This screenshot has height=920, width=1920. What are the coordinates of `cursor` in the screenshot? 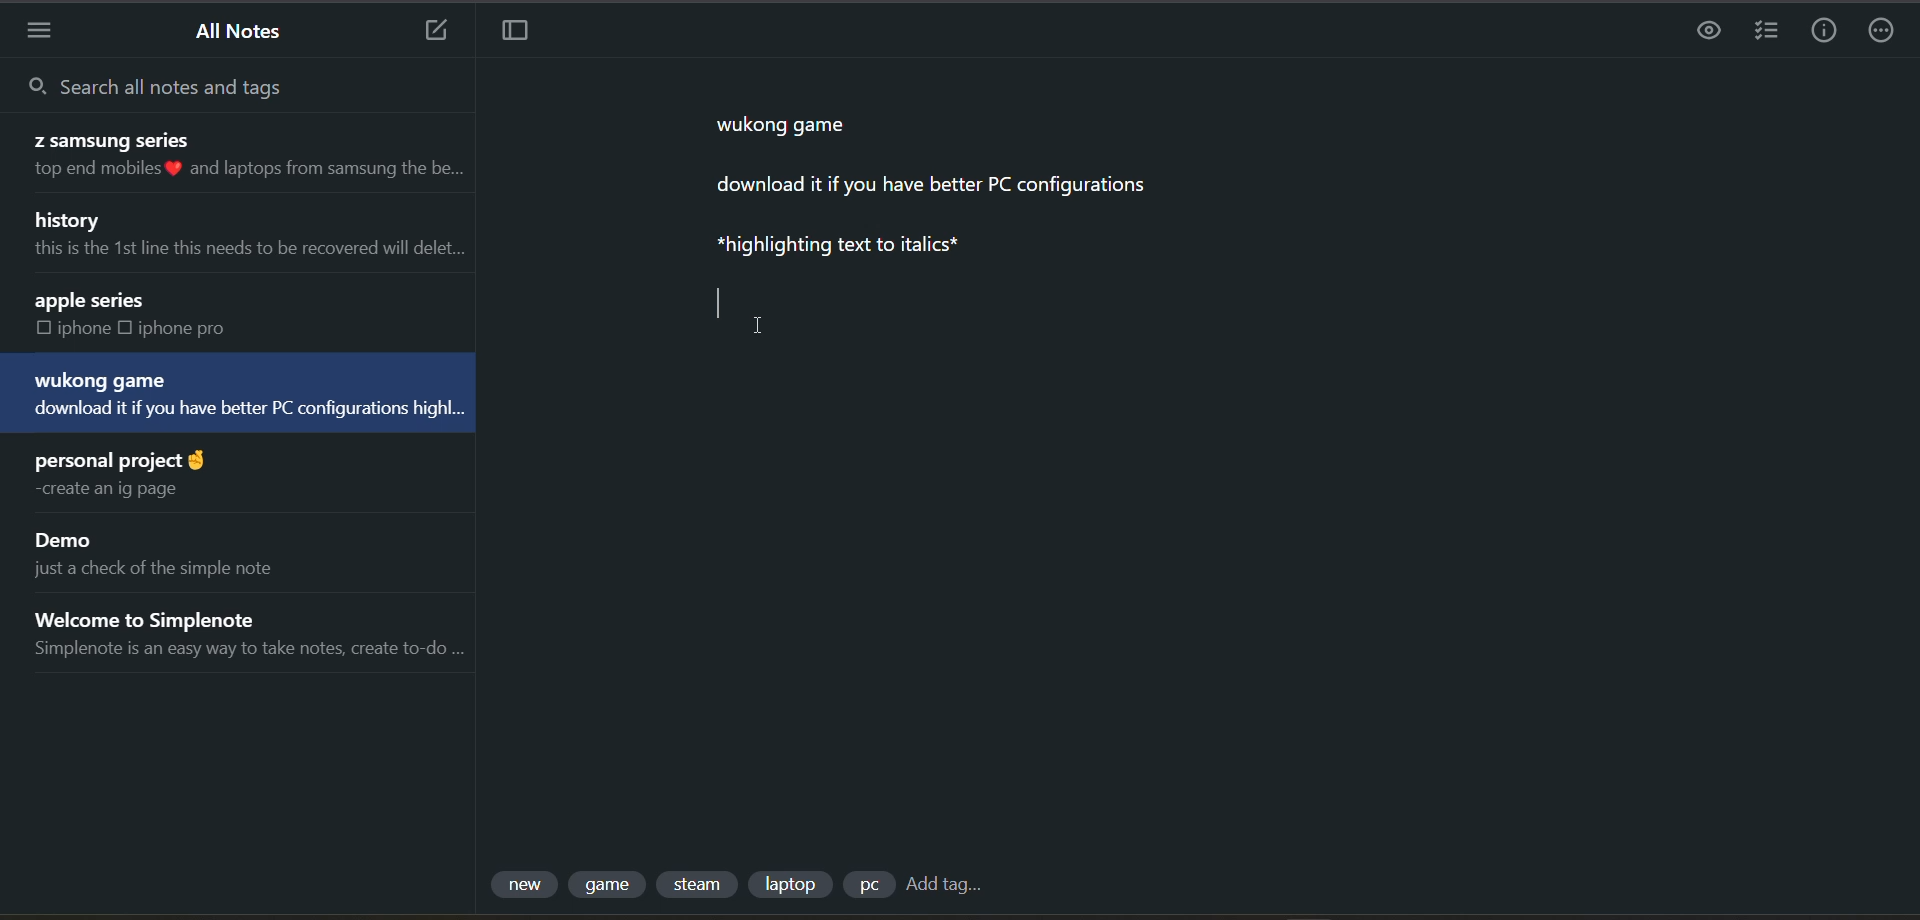 It's located at (759, 328).